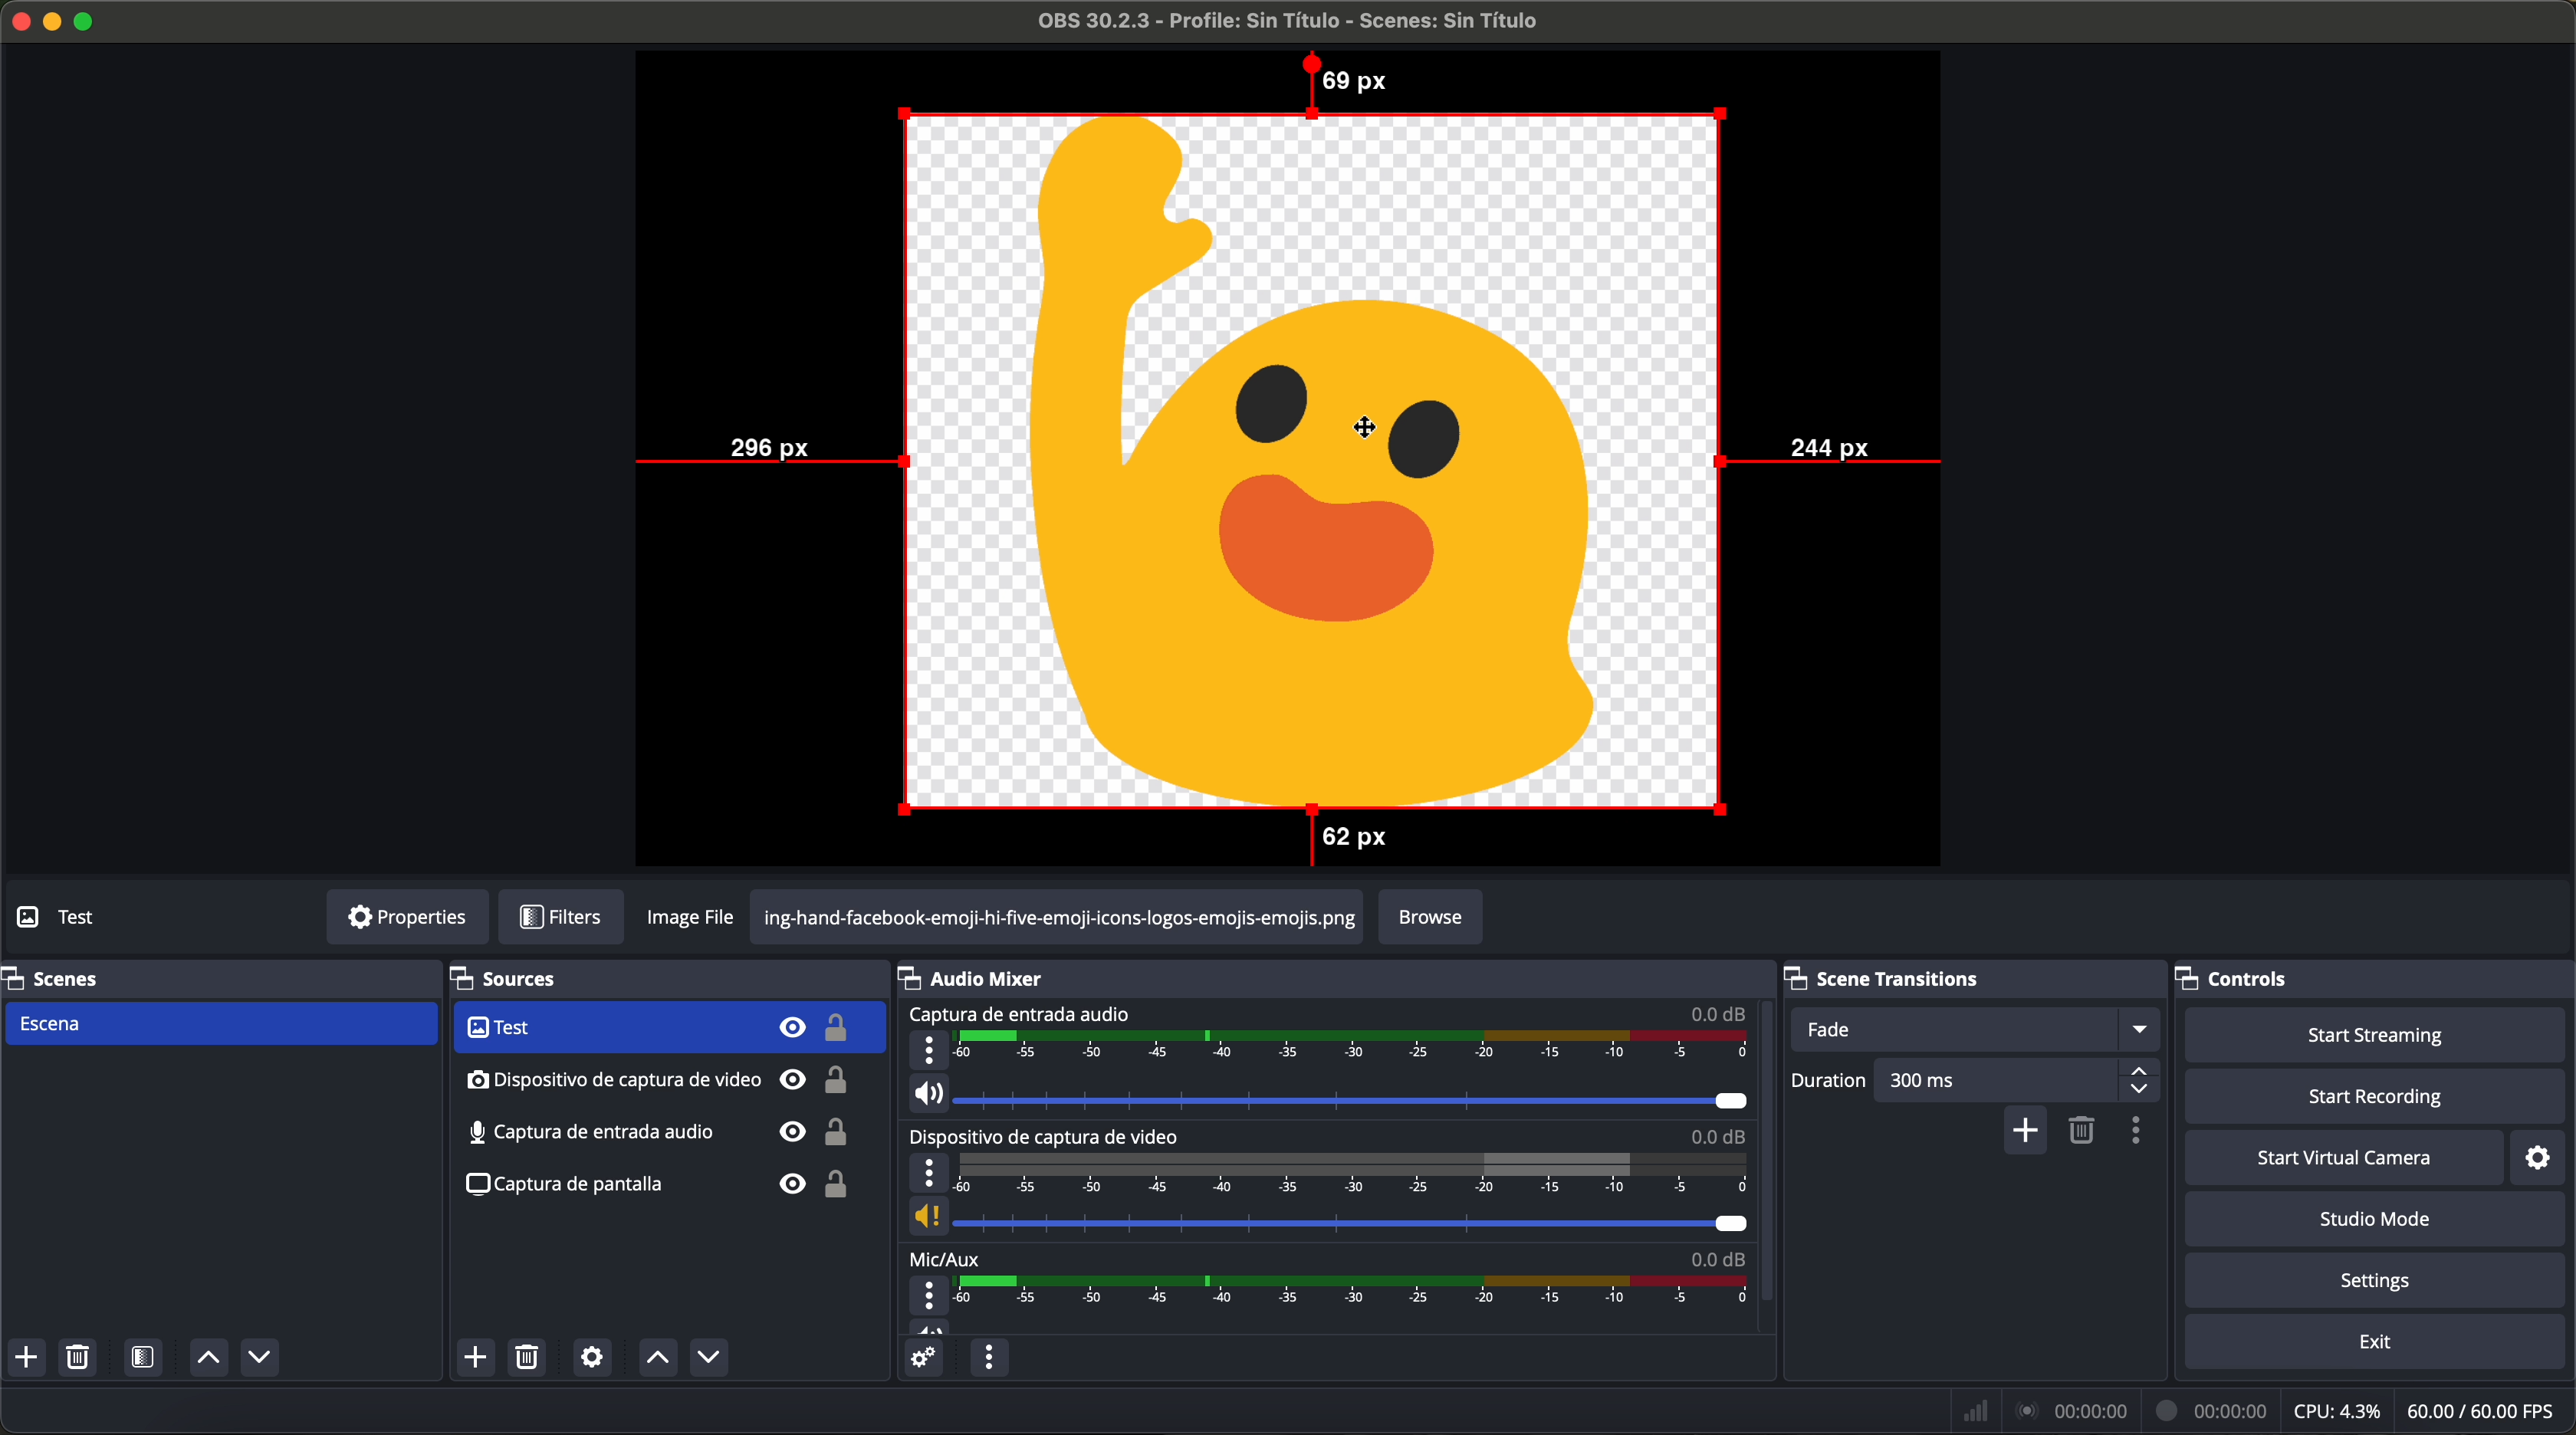 The height and width of the screenshot is (1435, 2576). What do you see at coordinates (77, 1358) in the screenshot?
I see `remove selected scene` at bounding box center [77, 1358].